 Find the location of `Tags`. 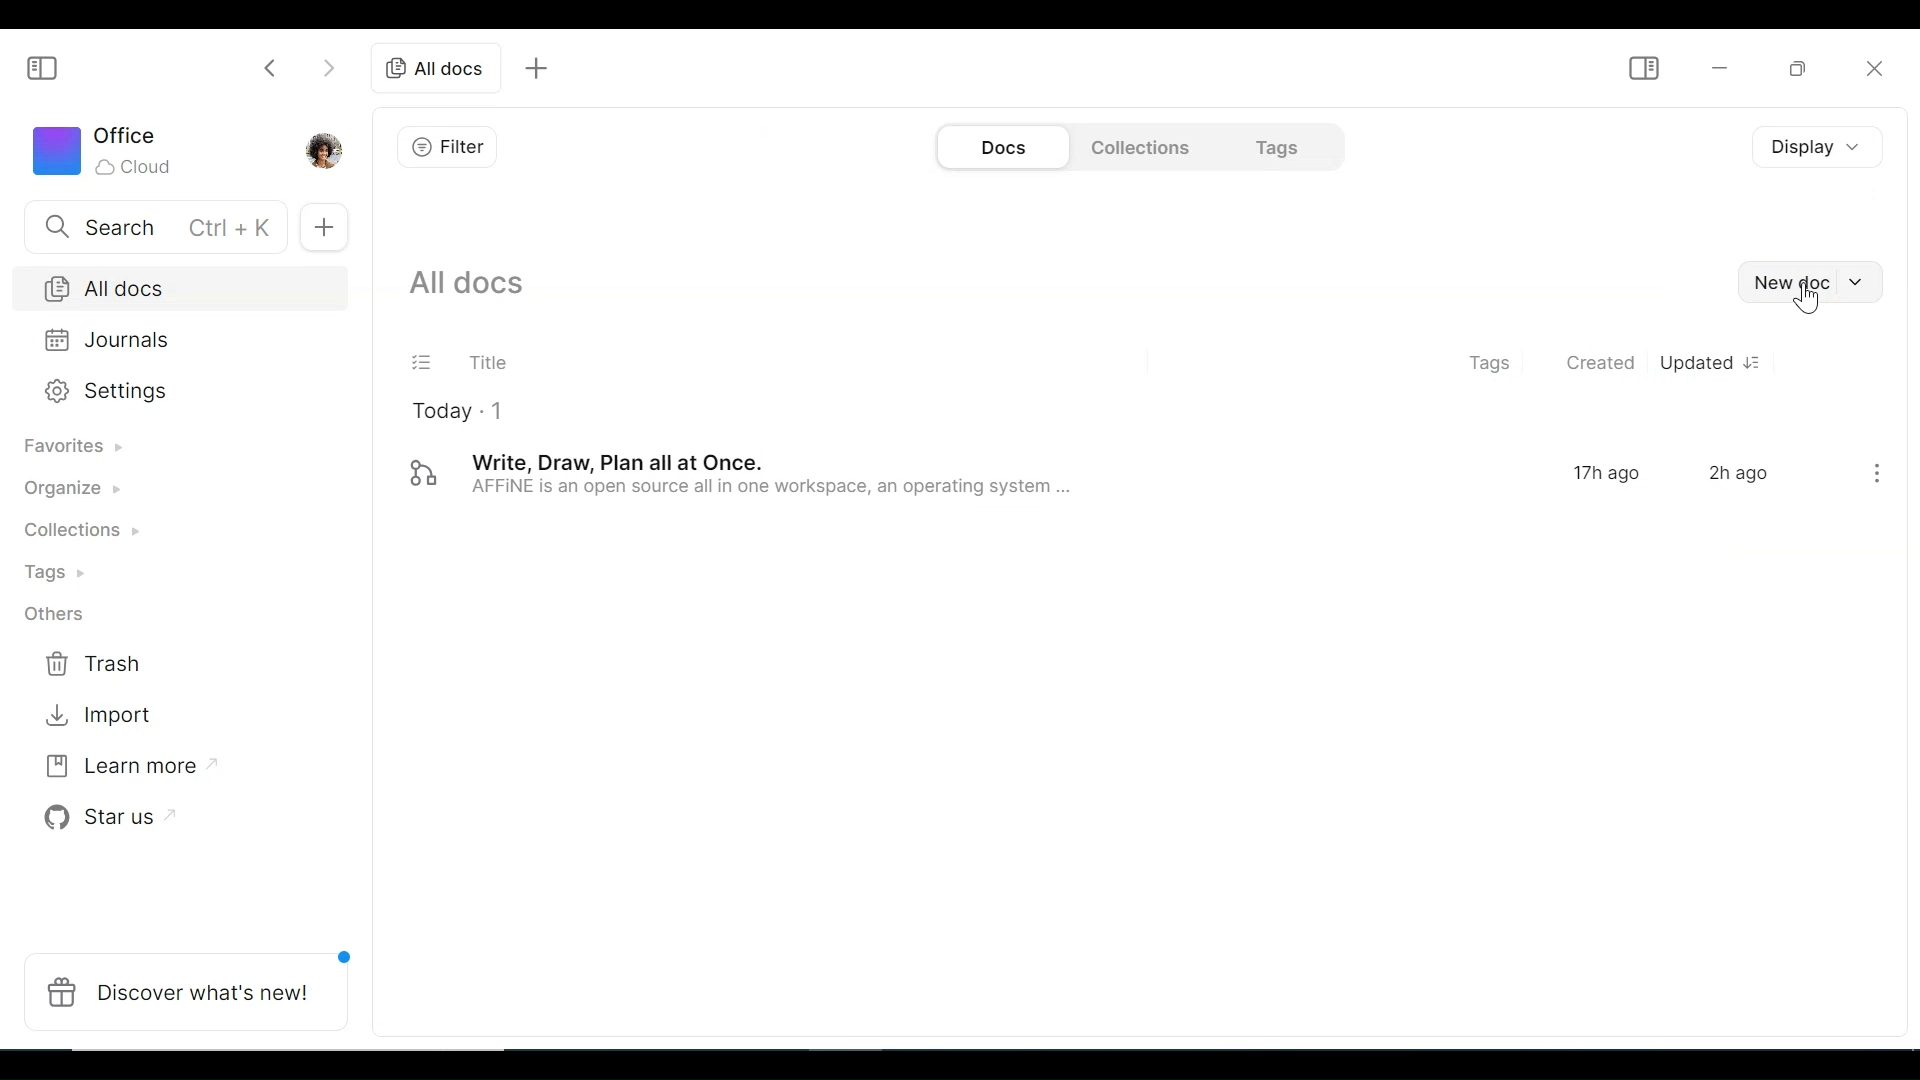

Tags is located at coordinates (1280, 147).